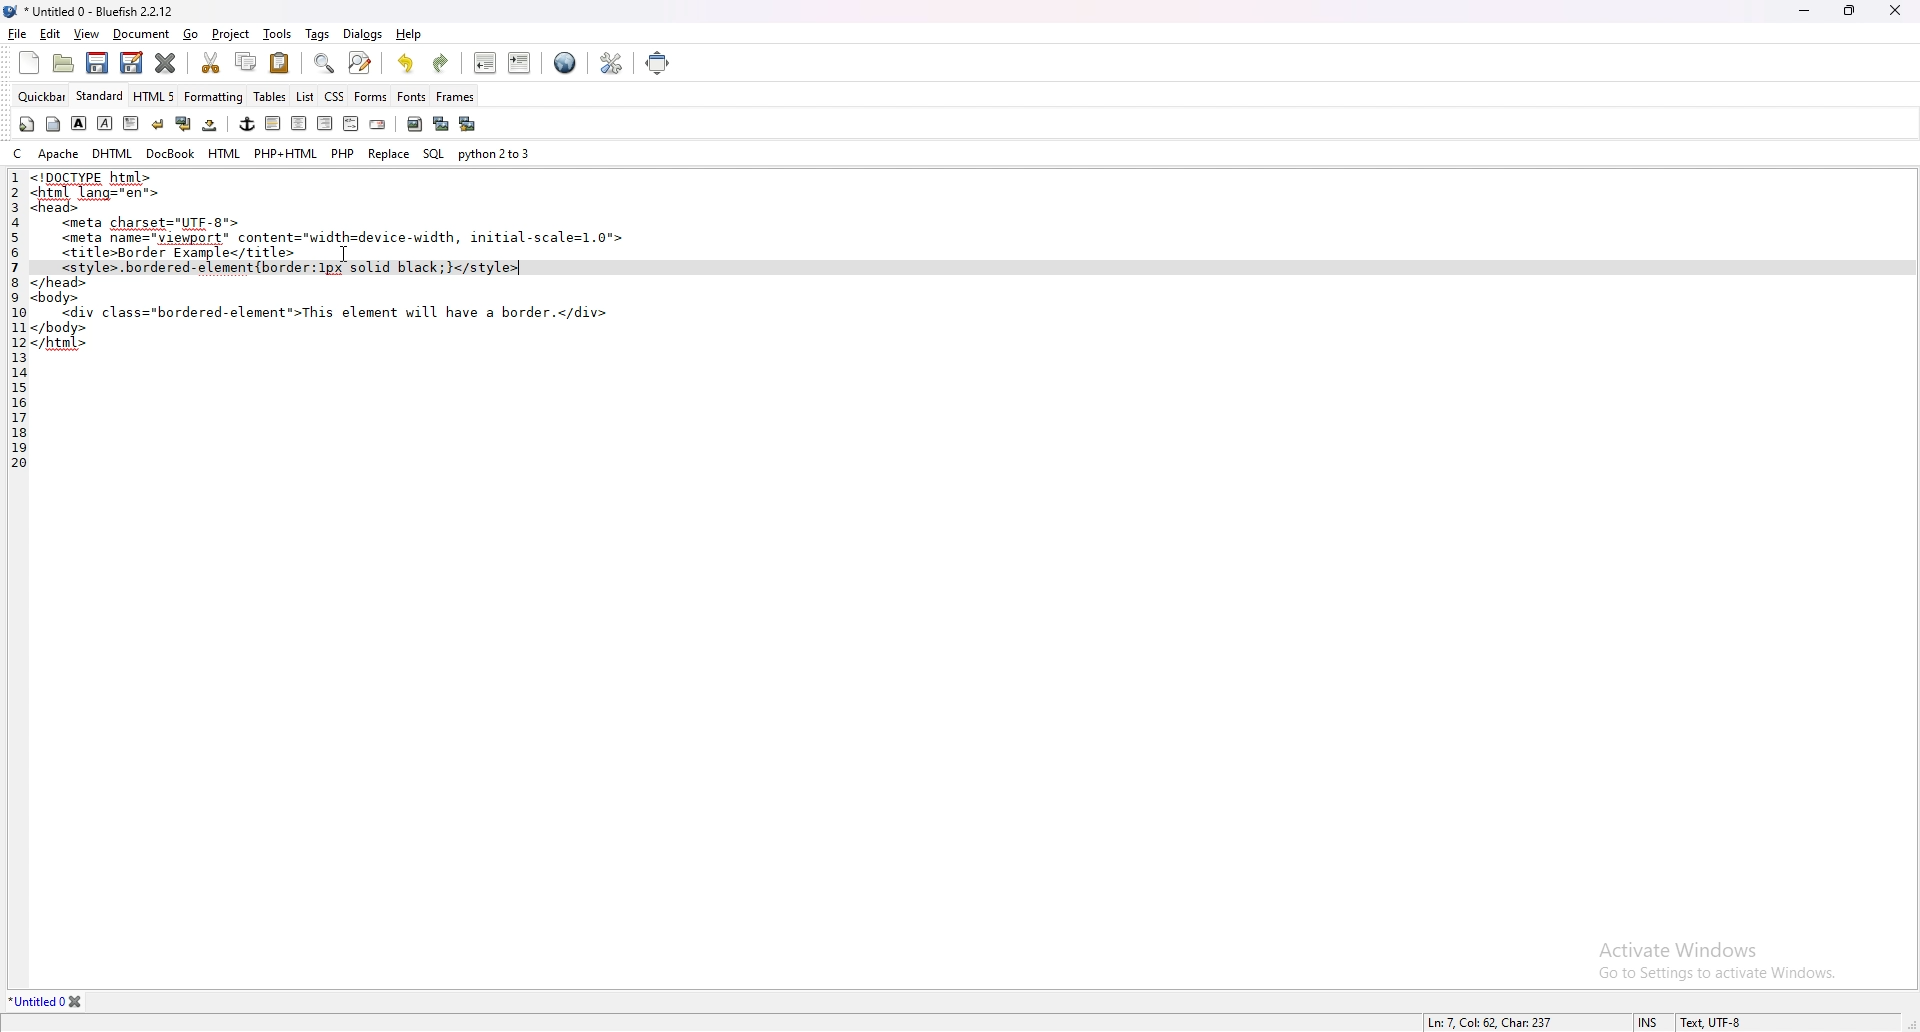 This screenshot has height=1032, width=1920. What do you see at coordinates (470, 123) in the screenshot?
I see `multi thumbnail` at bounding box center [470, 123].